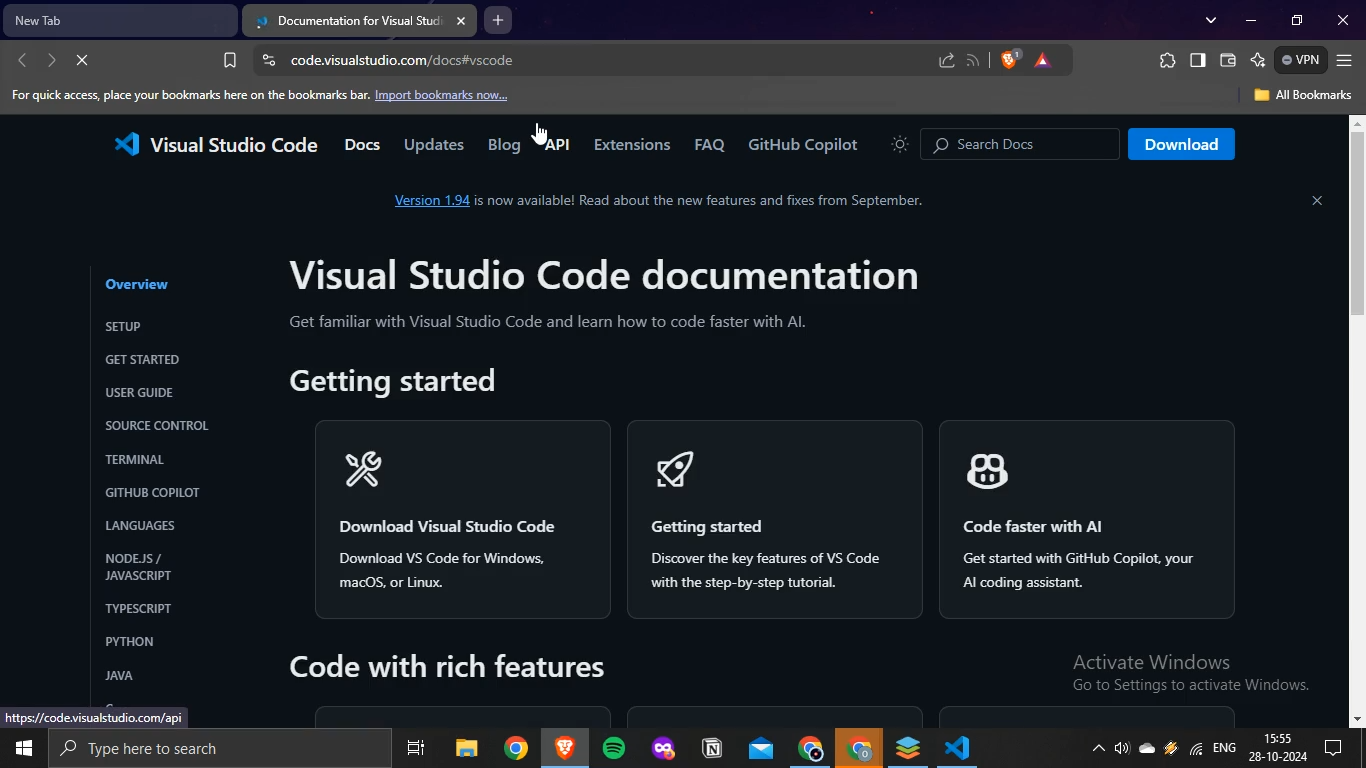 Image resolution: width=1366 pixels, height=768 pixels. What do you see at coordinates (1301, 60) in the screenshot?
I see `VPN` at bounding box center [1301, 60].